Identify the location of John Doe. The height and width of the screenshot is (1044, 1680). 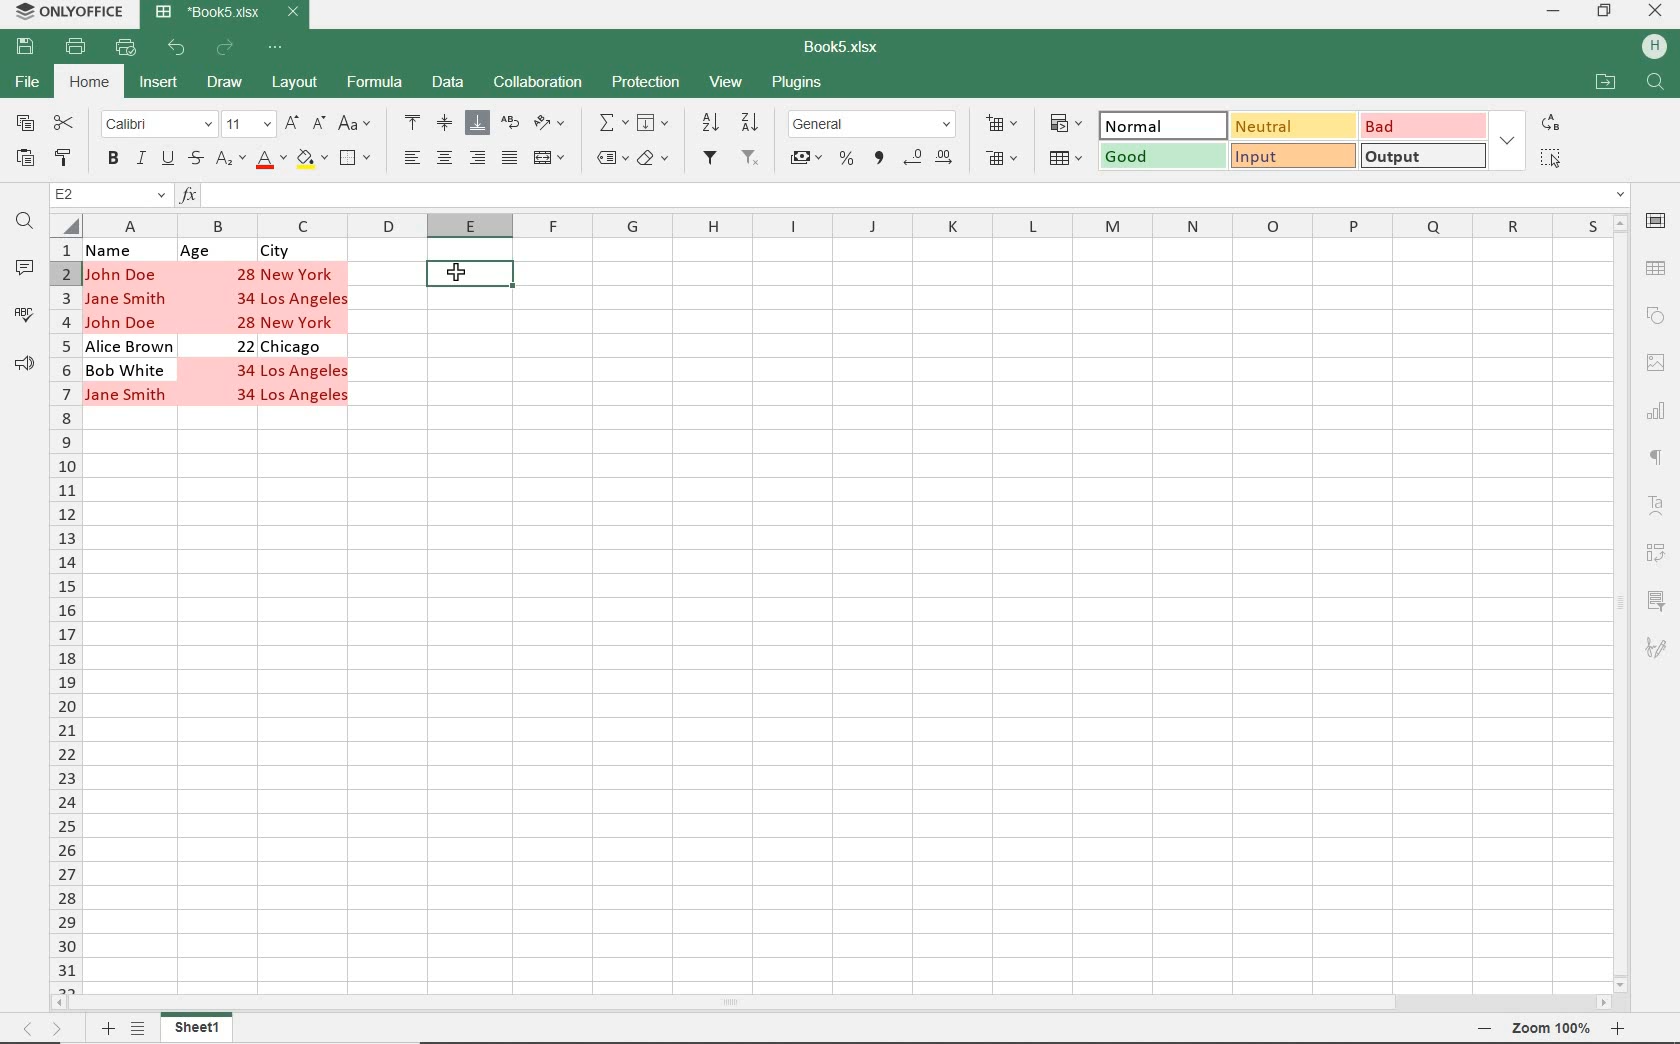
(126, 322).